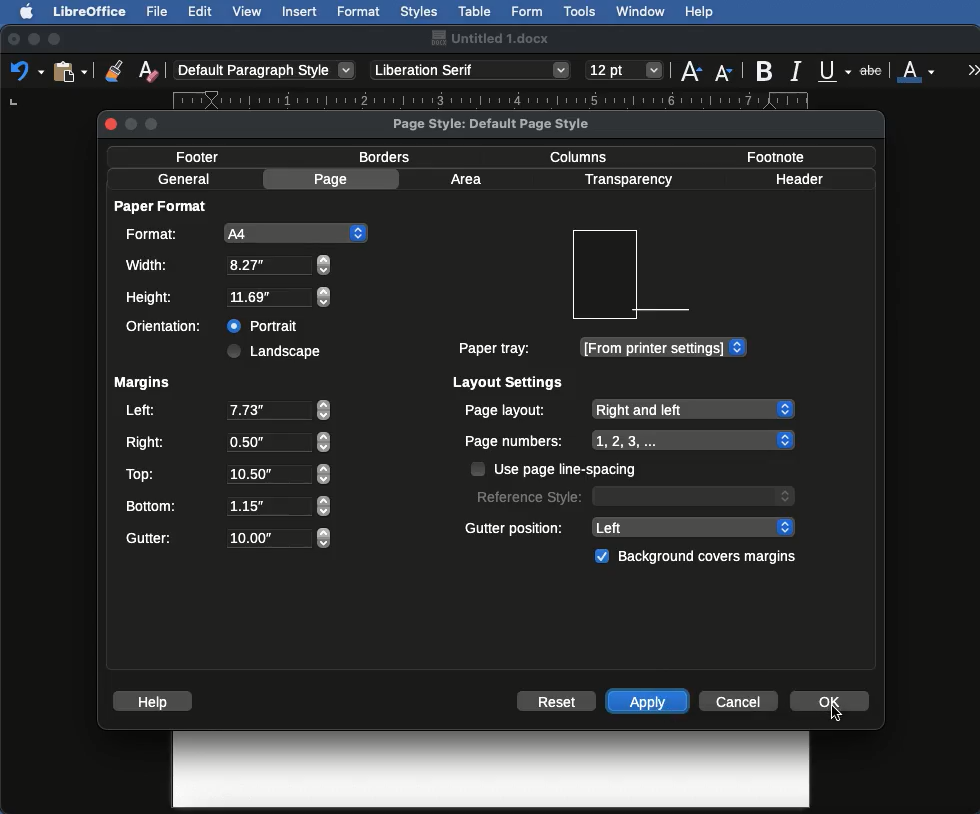 This screenshot has width=980, height=814. I want to click on Page numbers, so click(630, 441).